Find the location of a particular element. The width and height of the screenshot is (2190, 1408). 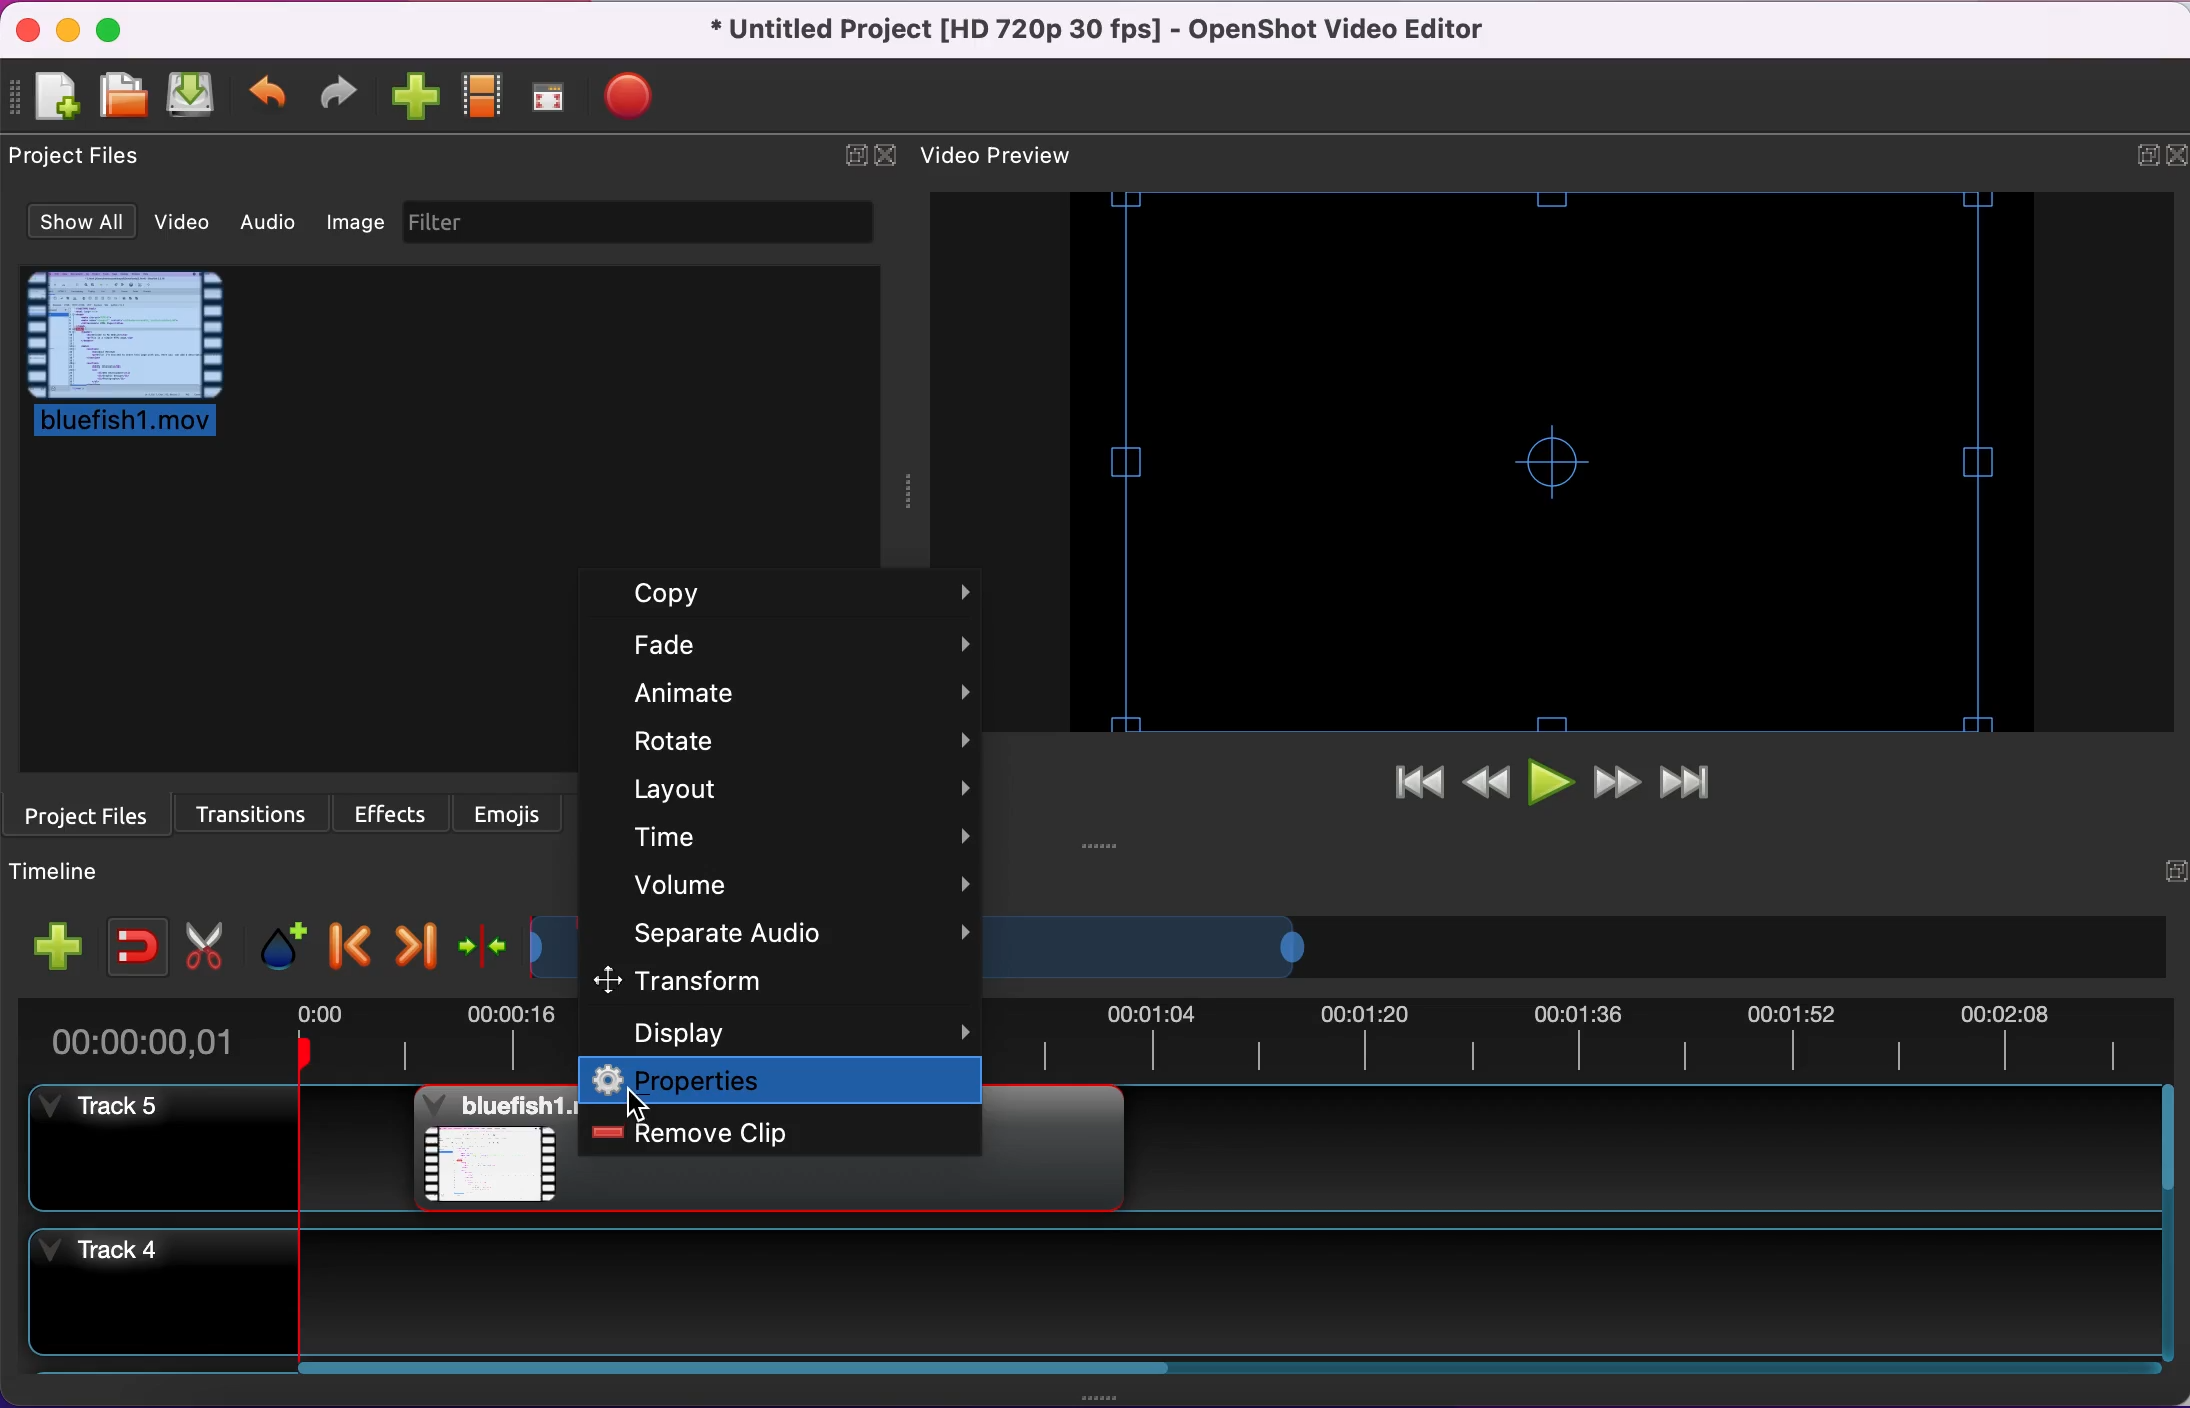

expand/hide is located at coordinates (2143, 153).